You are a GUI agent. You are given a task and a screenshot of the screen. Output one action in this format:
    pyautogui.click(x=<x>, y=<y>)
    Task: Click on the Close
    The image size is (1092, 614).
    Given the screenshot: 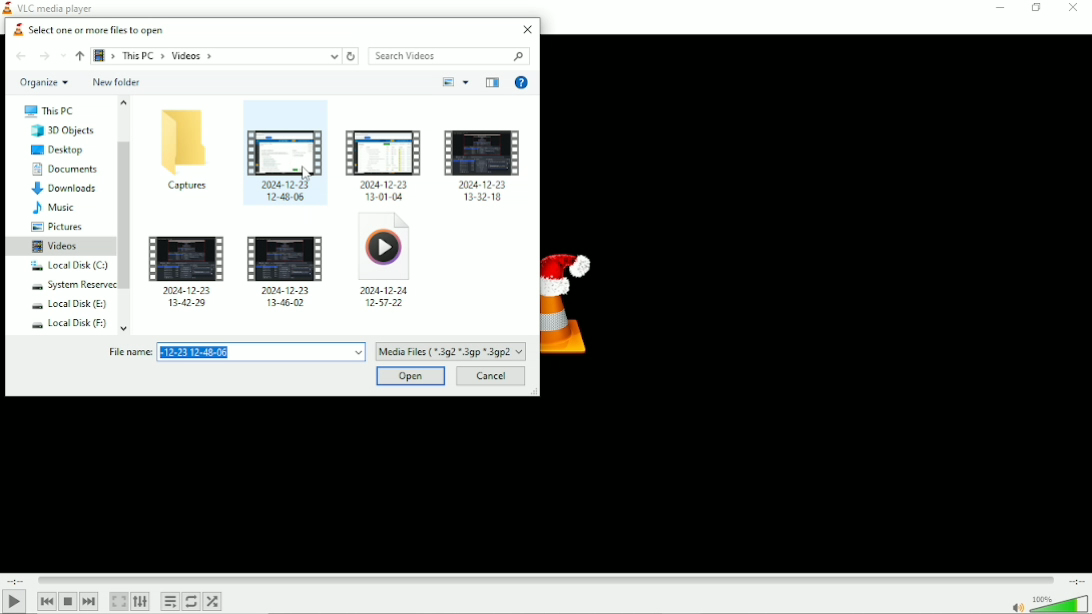 What is the action you would take?
    pyautogui.click(x=527, y=29)
    